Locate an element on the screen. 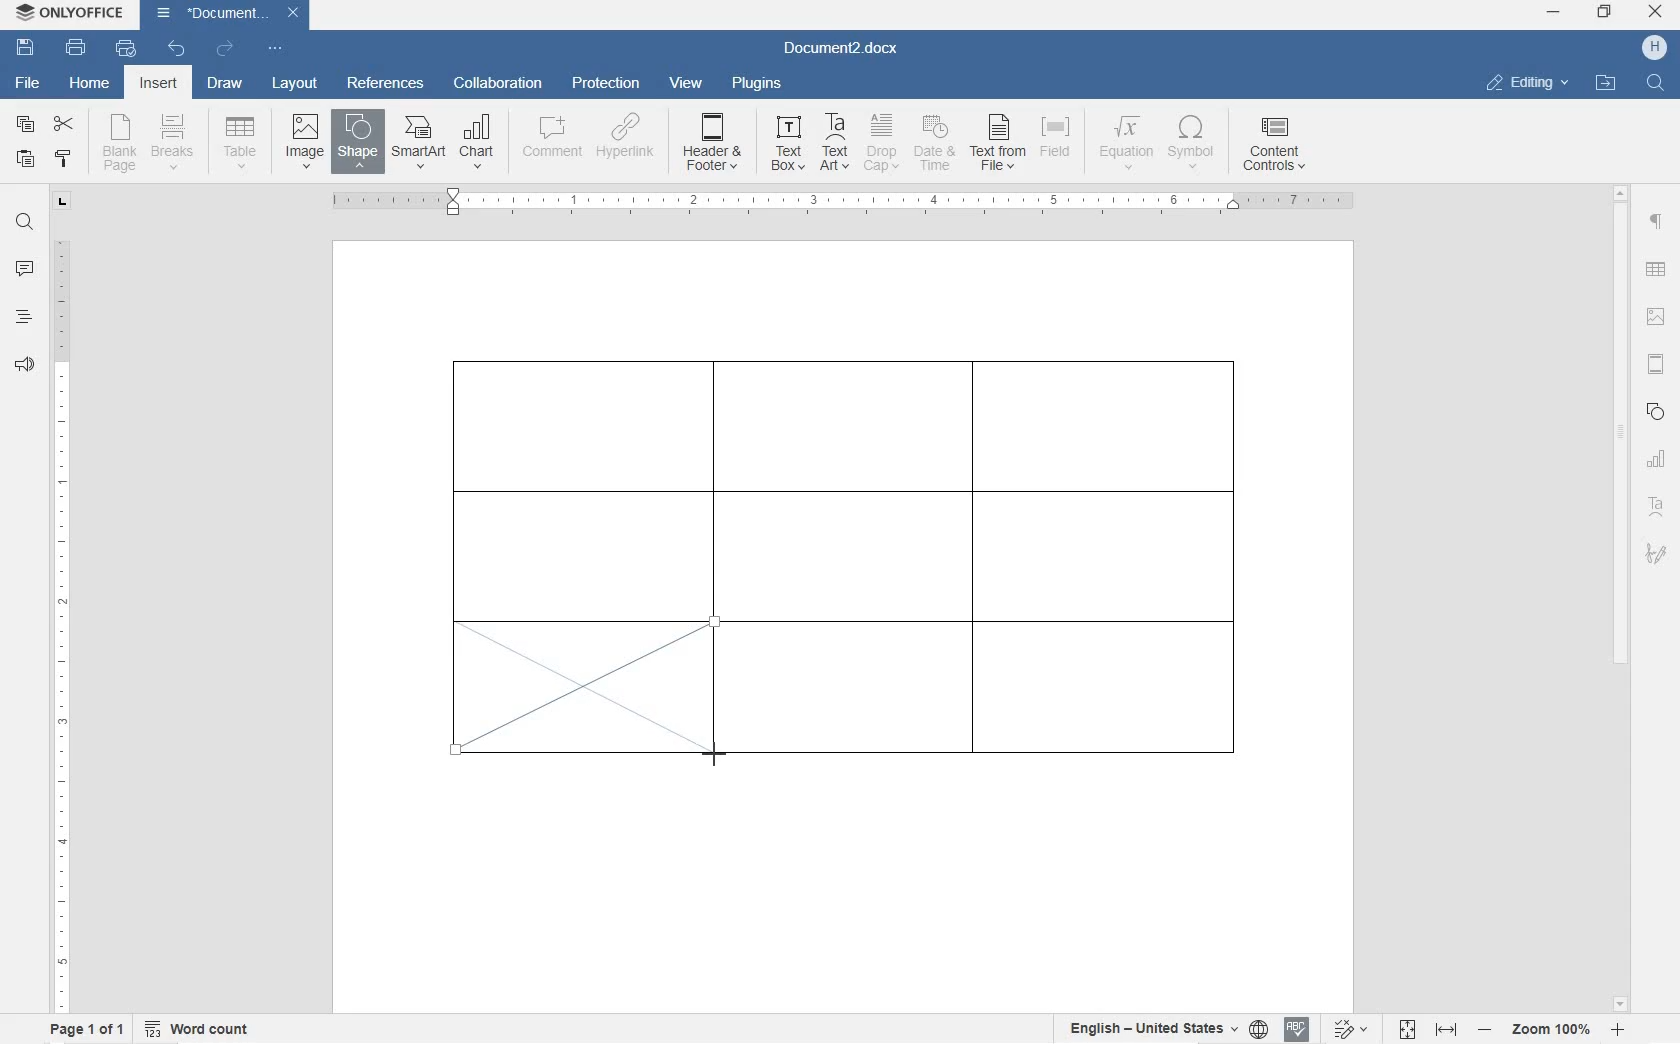  TEXT FROM FILE is located at coordinates (1000, 145).